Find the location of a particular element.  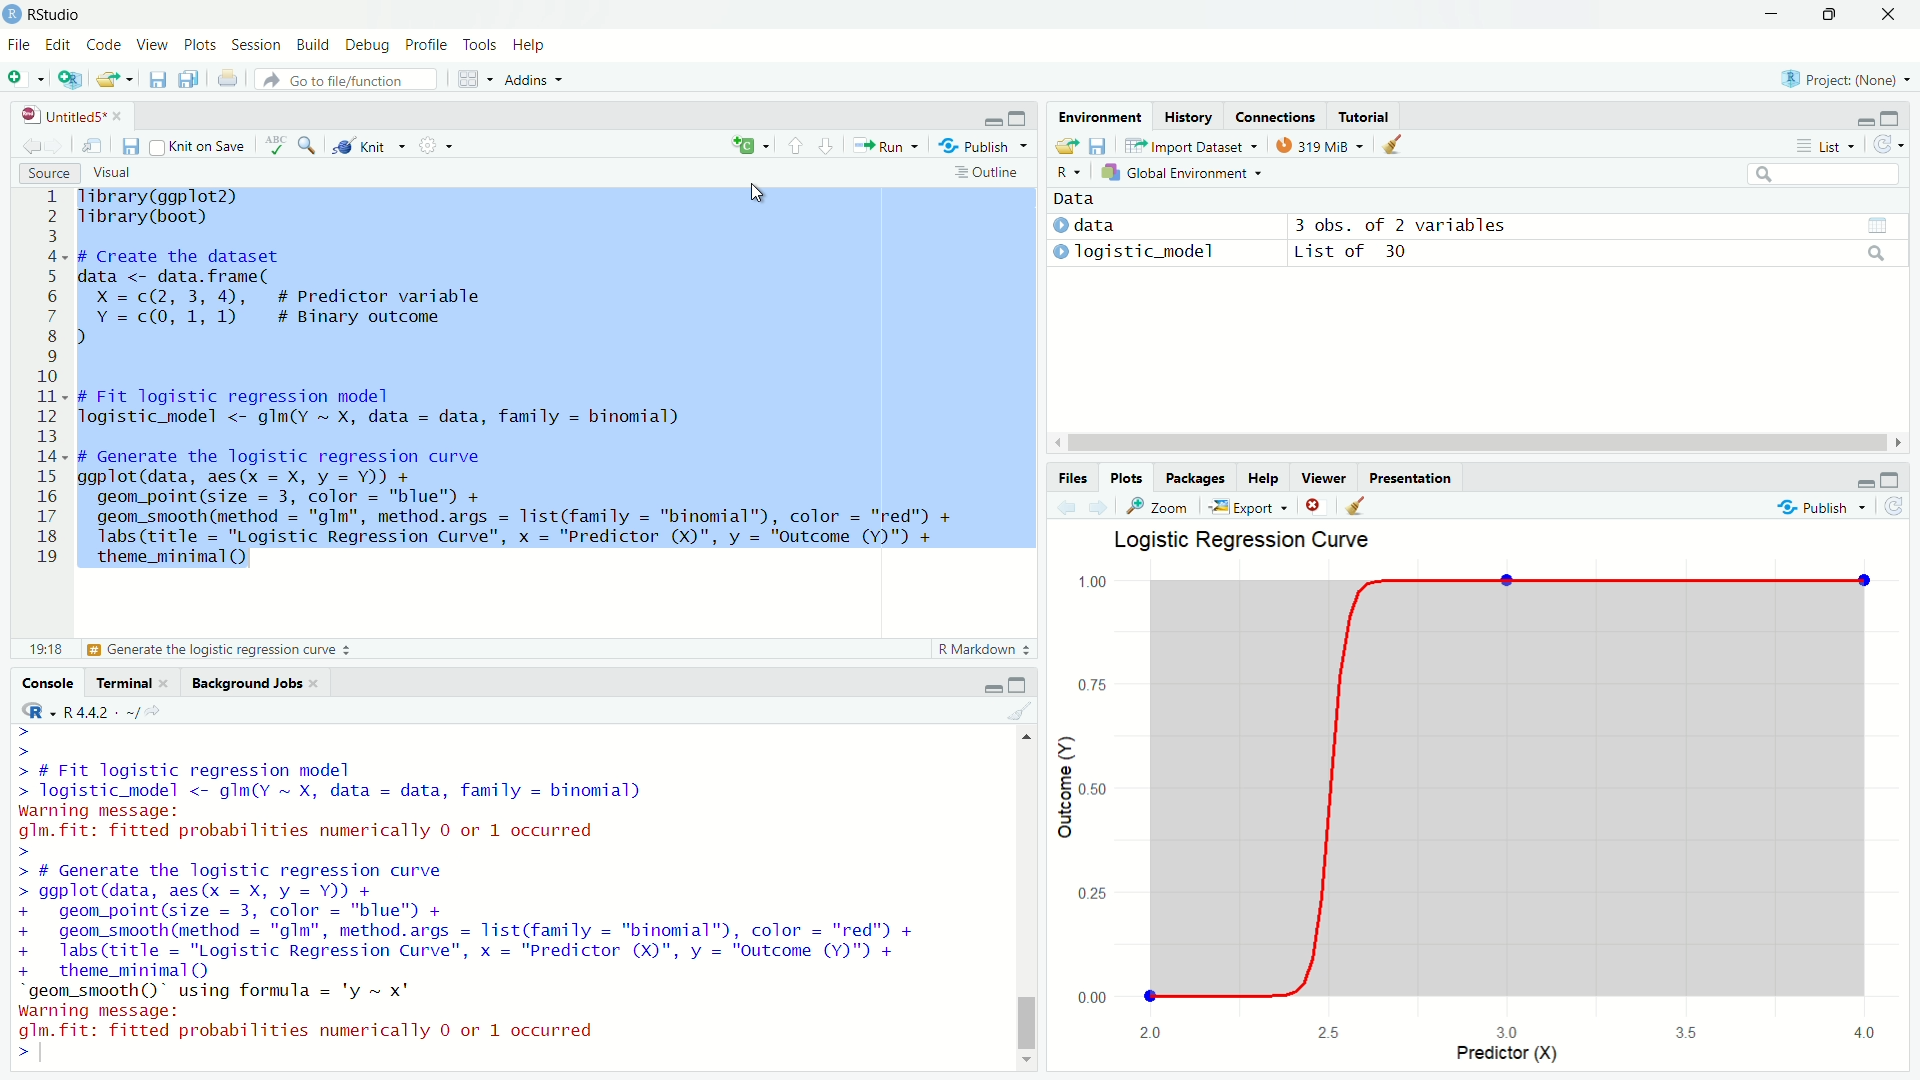

Tools is located at coordinates (478, 44).